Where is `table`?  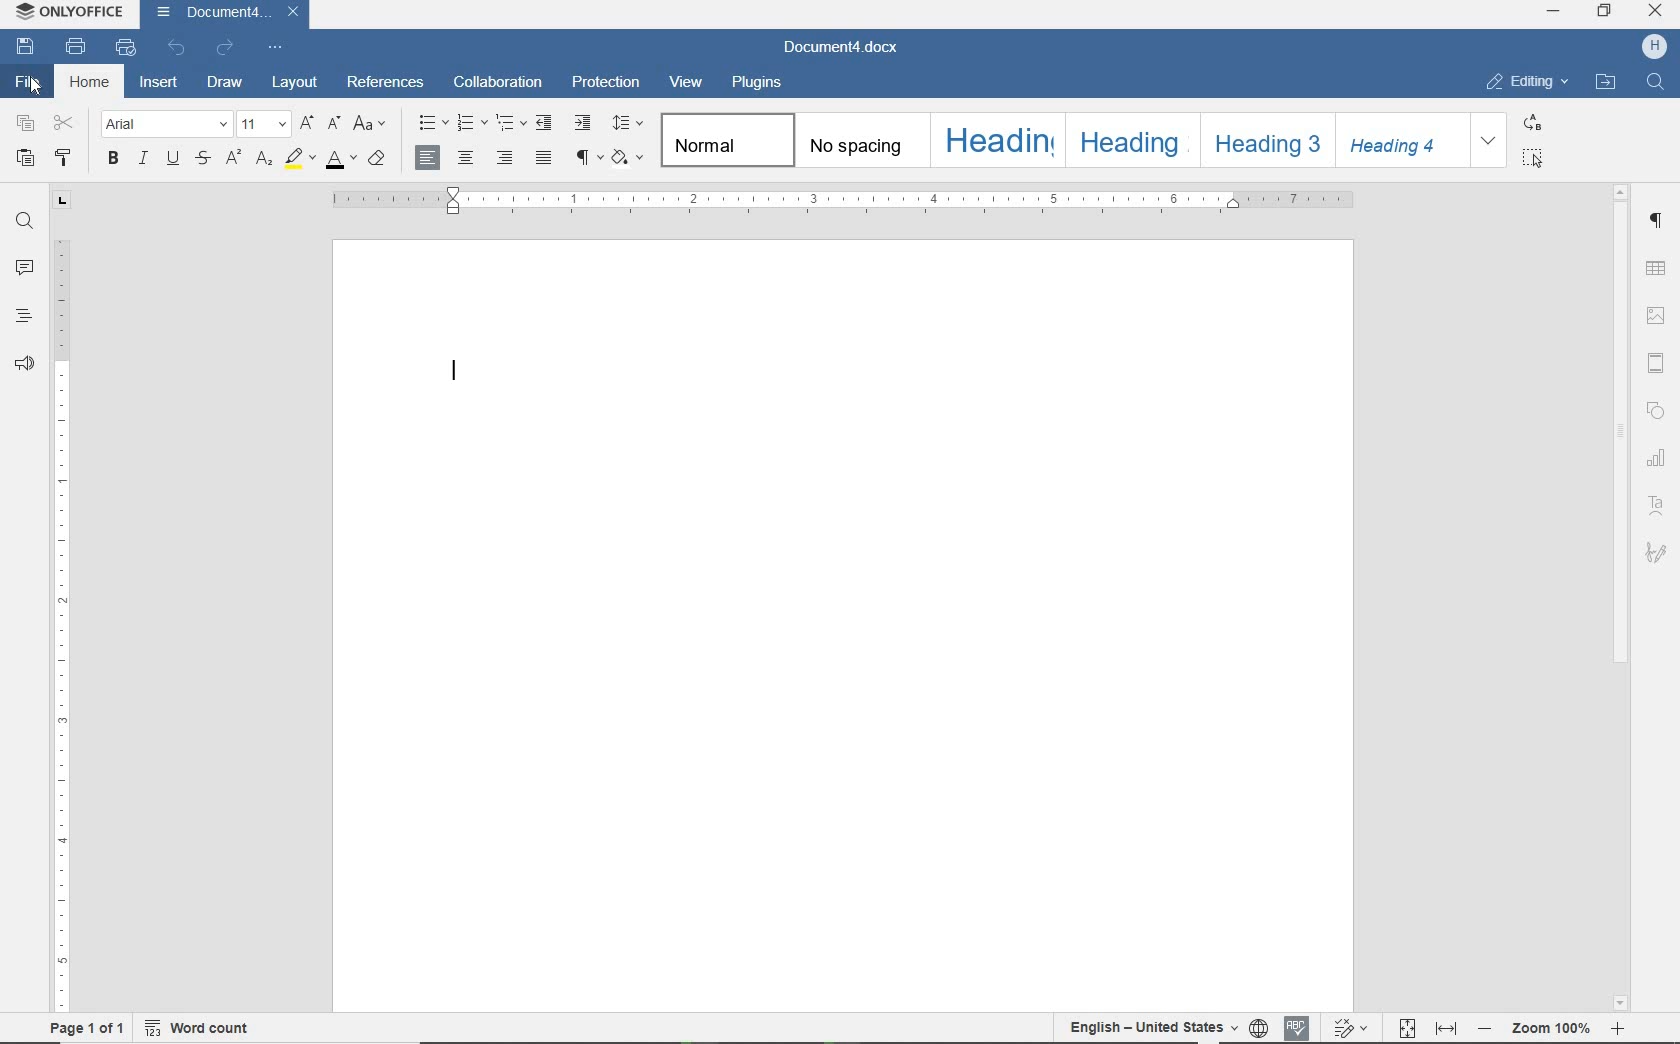
table is located at coordinates (1656, 270).